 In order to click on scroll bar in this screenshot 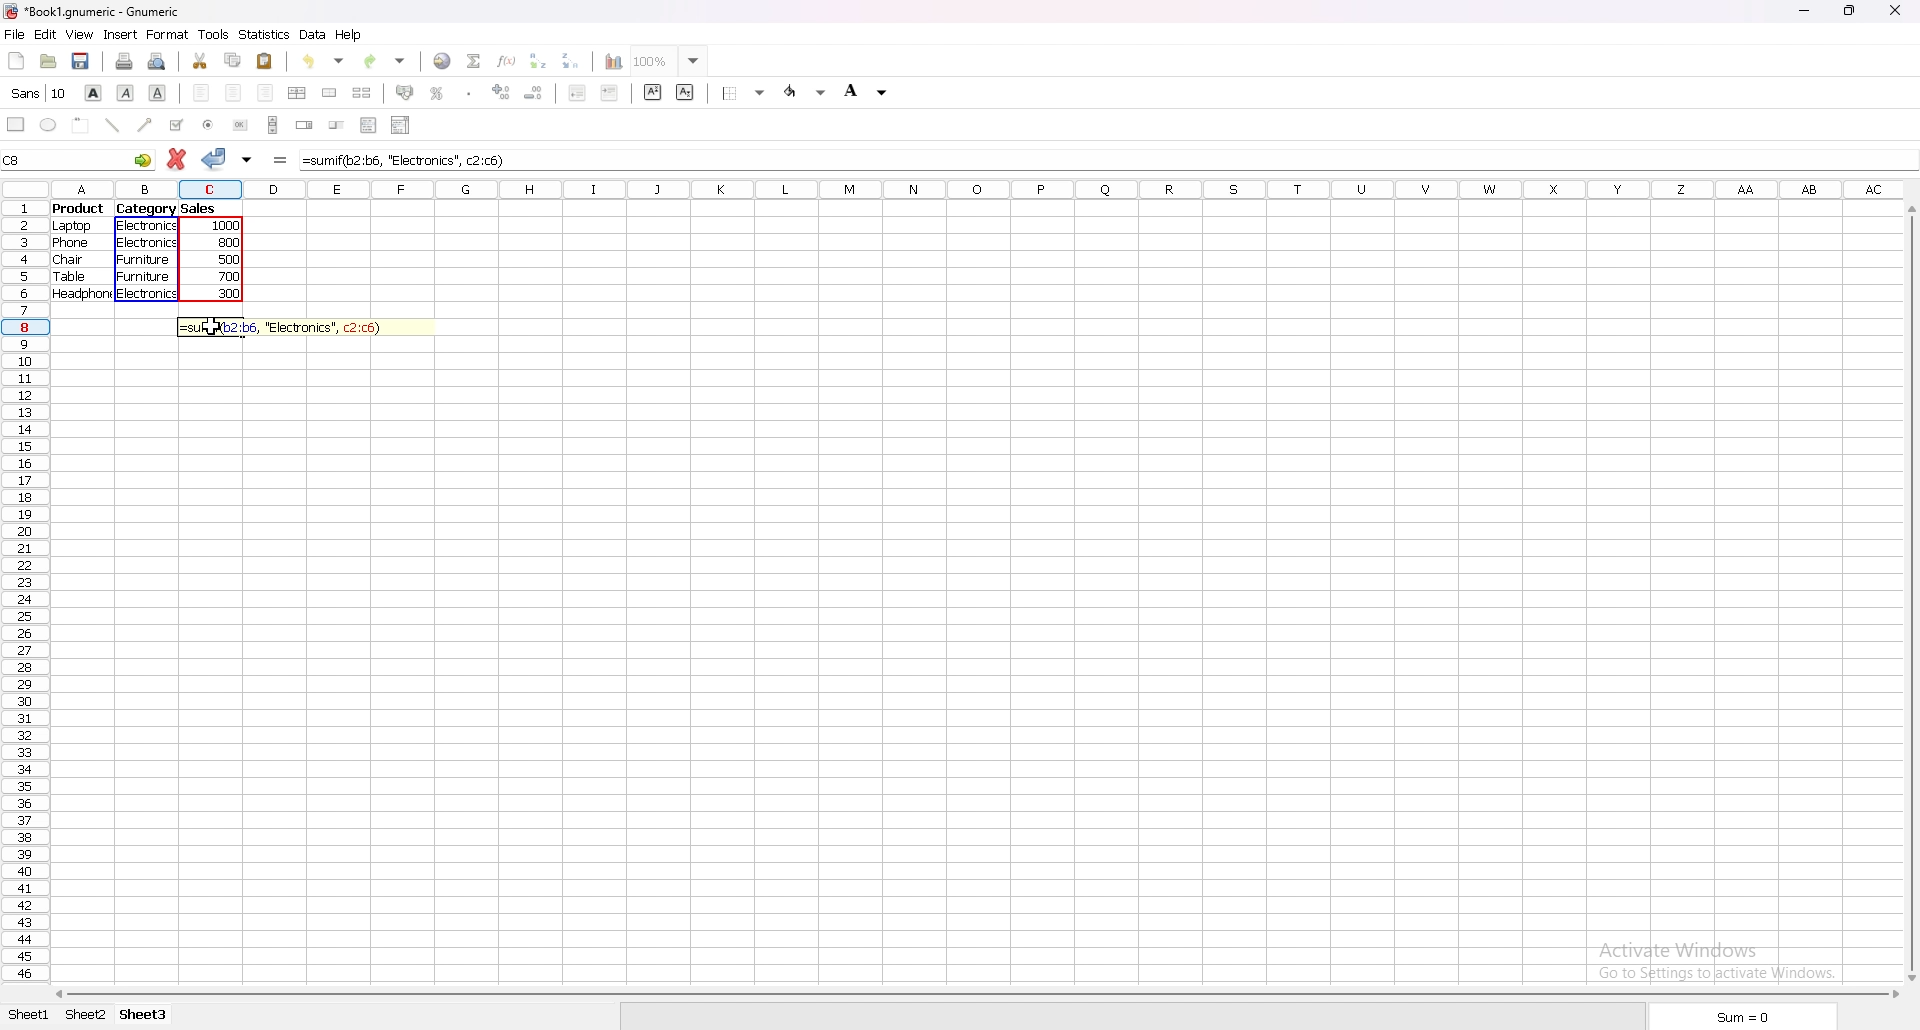, I will do `click(978, 993)`.